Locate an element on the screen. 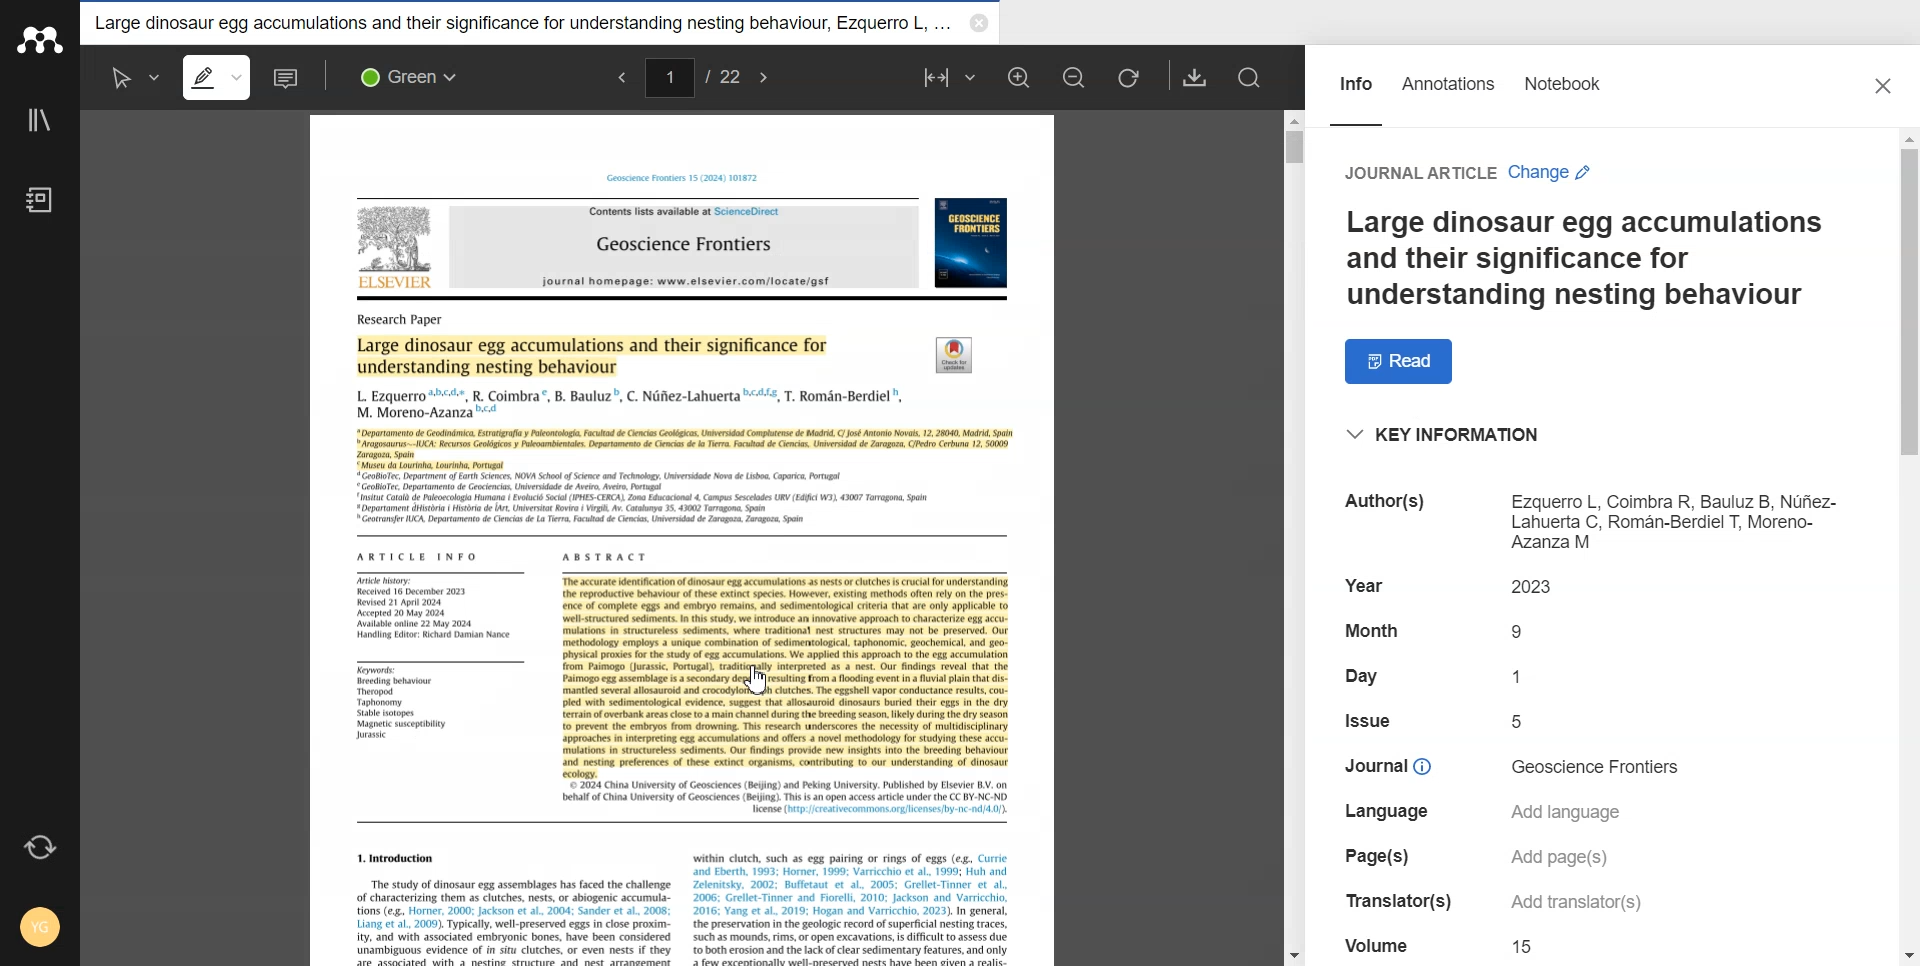 The height and width of the screenshot is (966, 1920). Notebook is located at coordinates (39, 200).